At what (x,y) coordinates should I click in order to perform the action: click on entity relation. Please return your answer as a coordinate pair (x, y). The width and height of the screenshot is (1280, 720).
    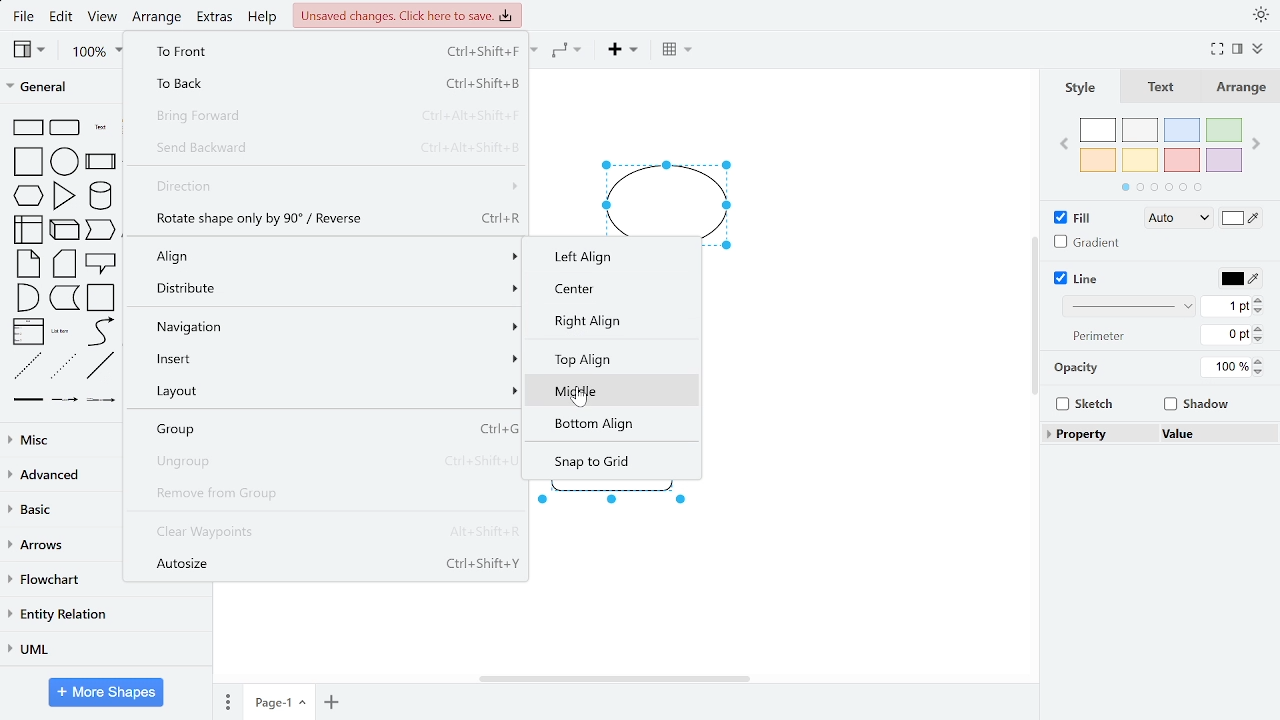
    Looking at the image, I should click on (102, 614).